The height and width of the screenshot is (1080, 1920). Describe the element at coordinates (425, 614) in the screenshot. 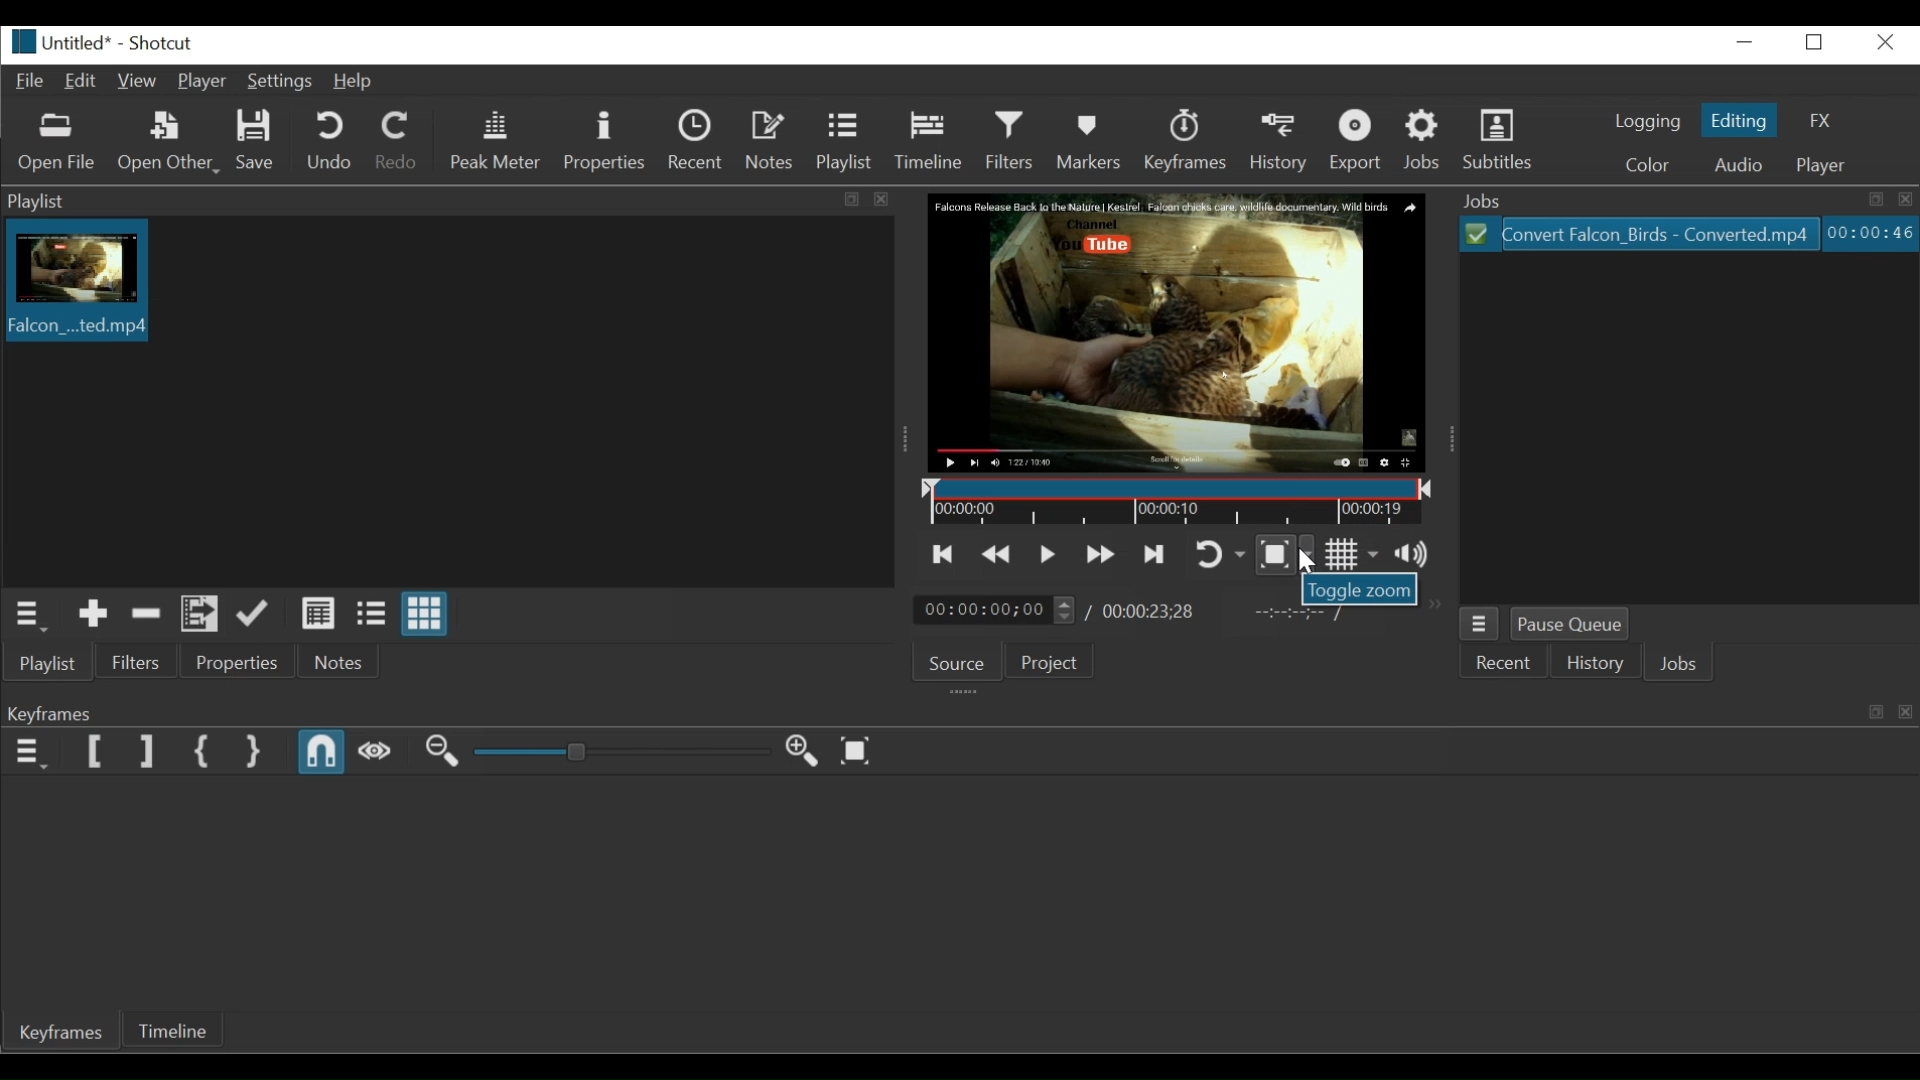

I see `View as icons` at that location.